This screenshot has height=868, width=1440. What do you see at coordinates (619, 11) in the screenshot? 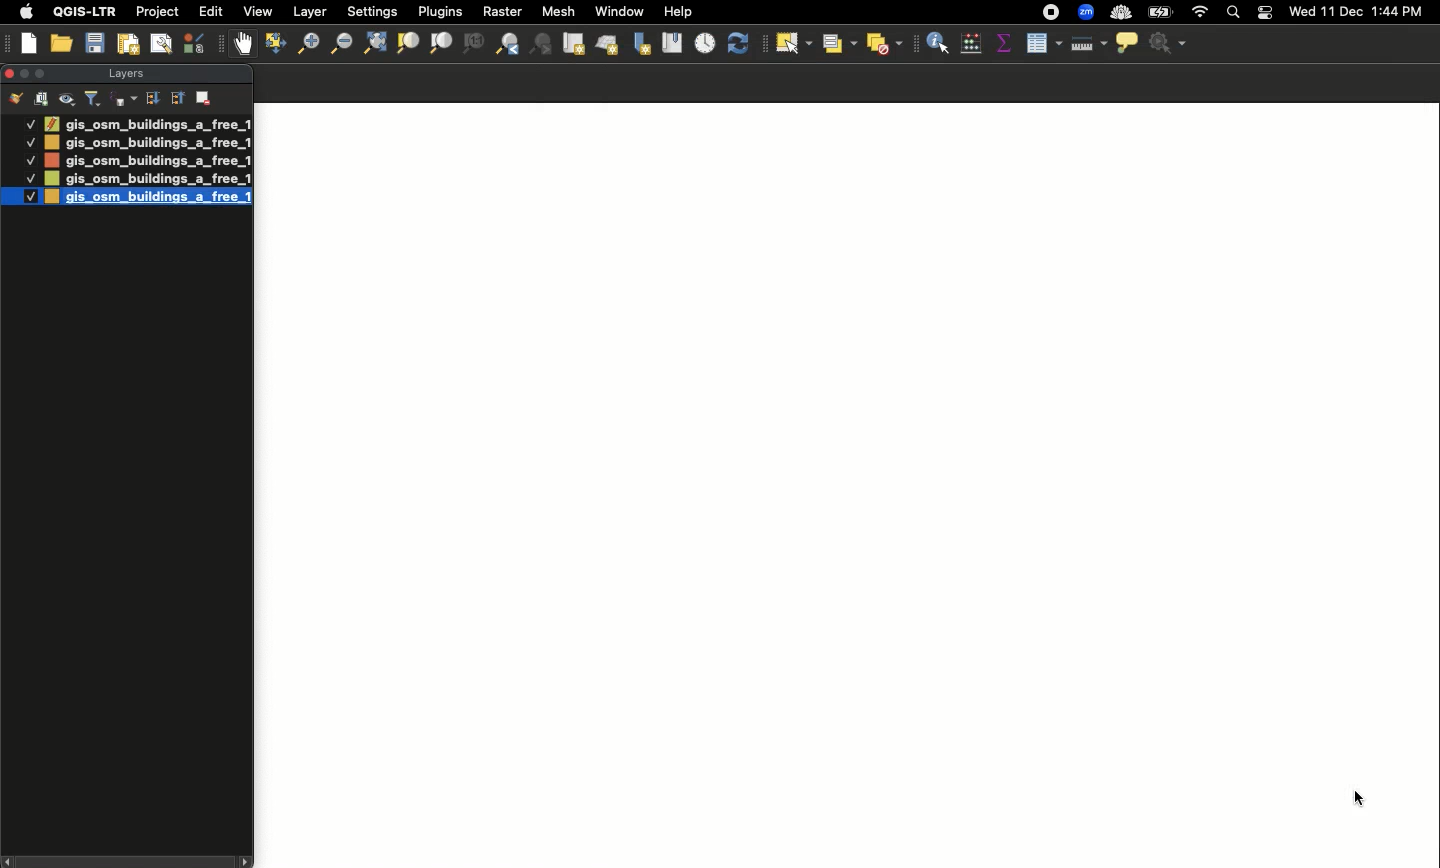
I see `Window` at bounding box center [619, 11].